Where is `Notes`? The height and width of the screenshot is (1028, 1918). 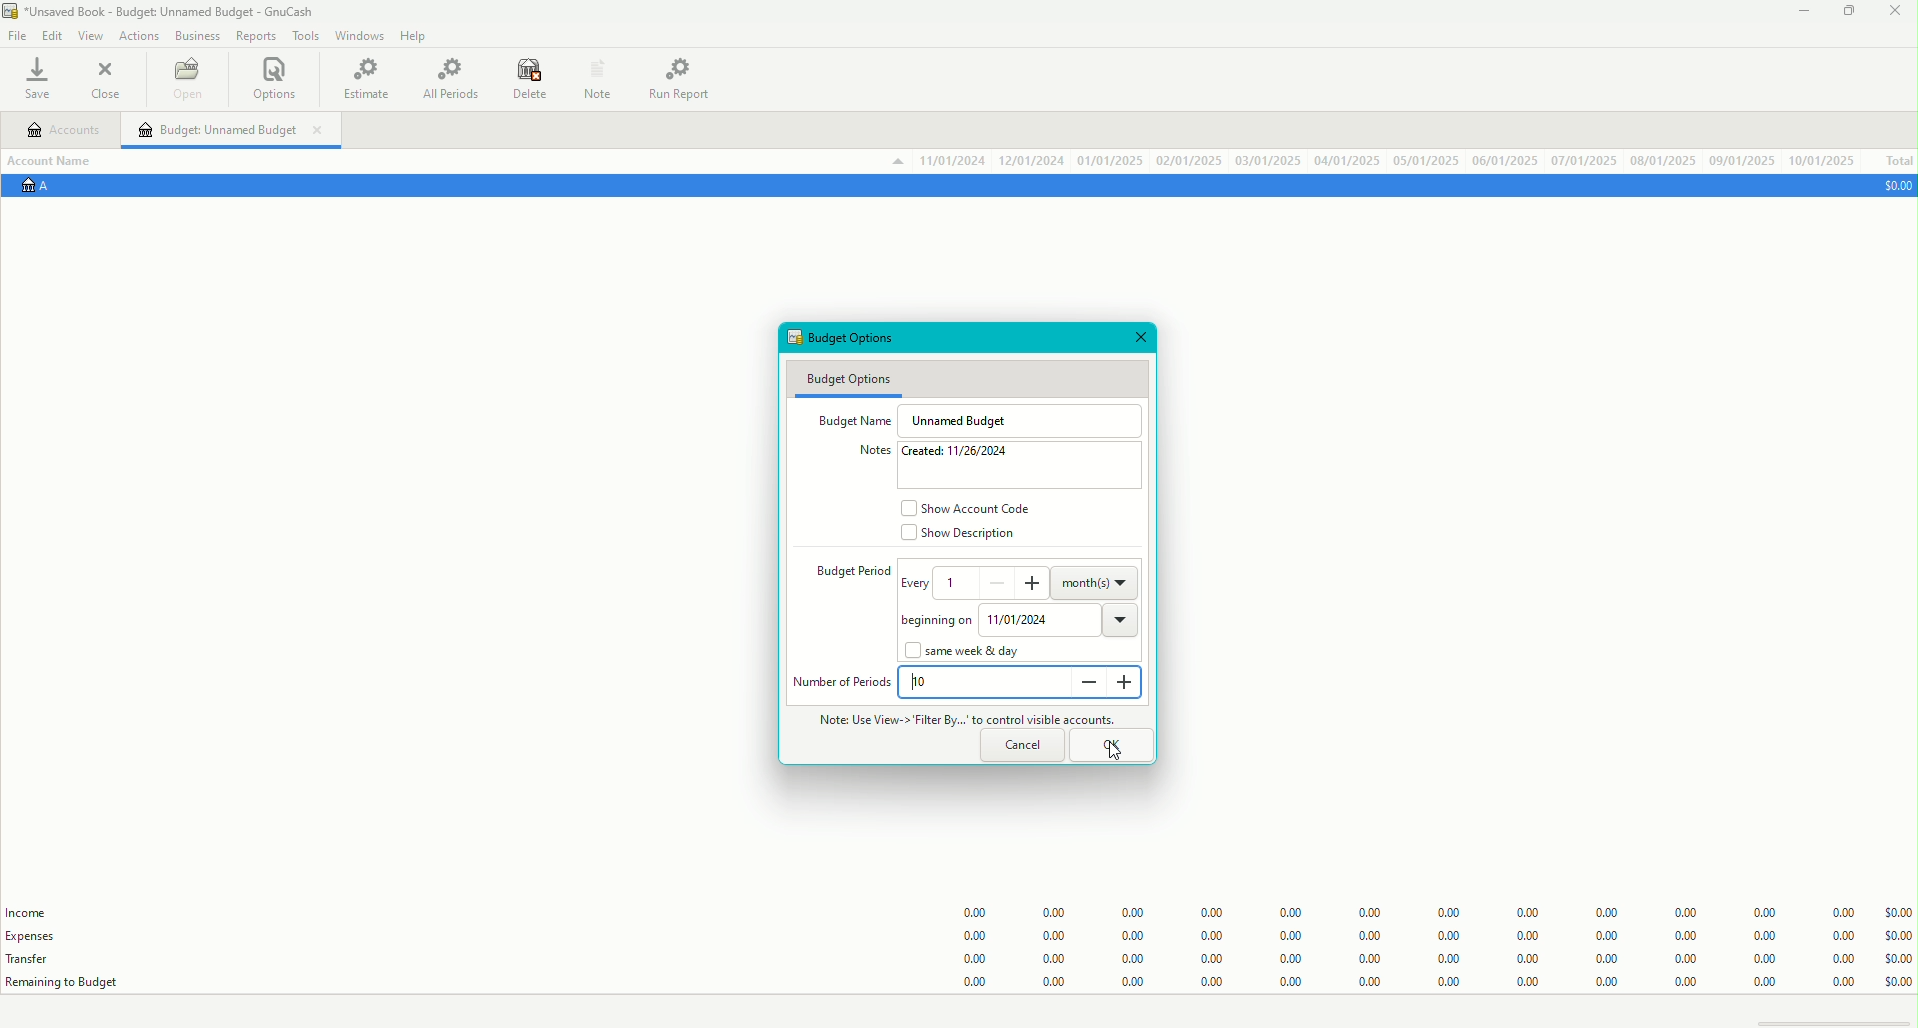 Notes is located at coordinates (867, 451).